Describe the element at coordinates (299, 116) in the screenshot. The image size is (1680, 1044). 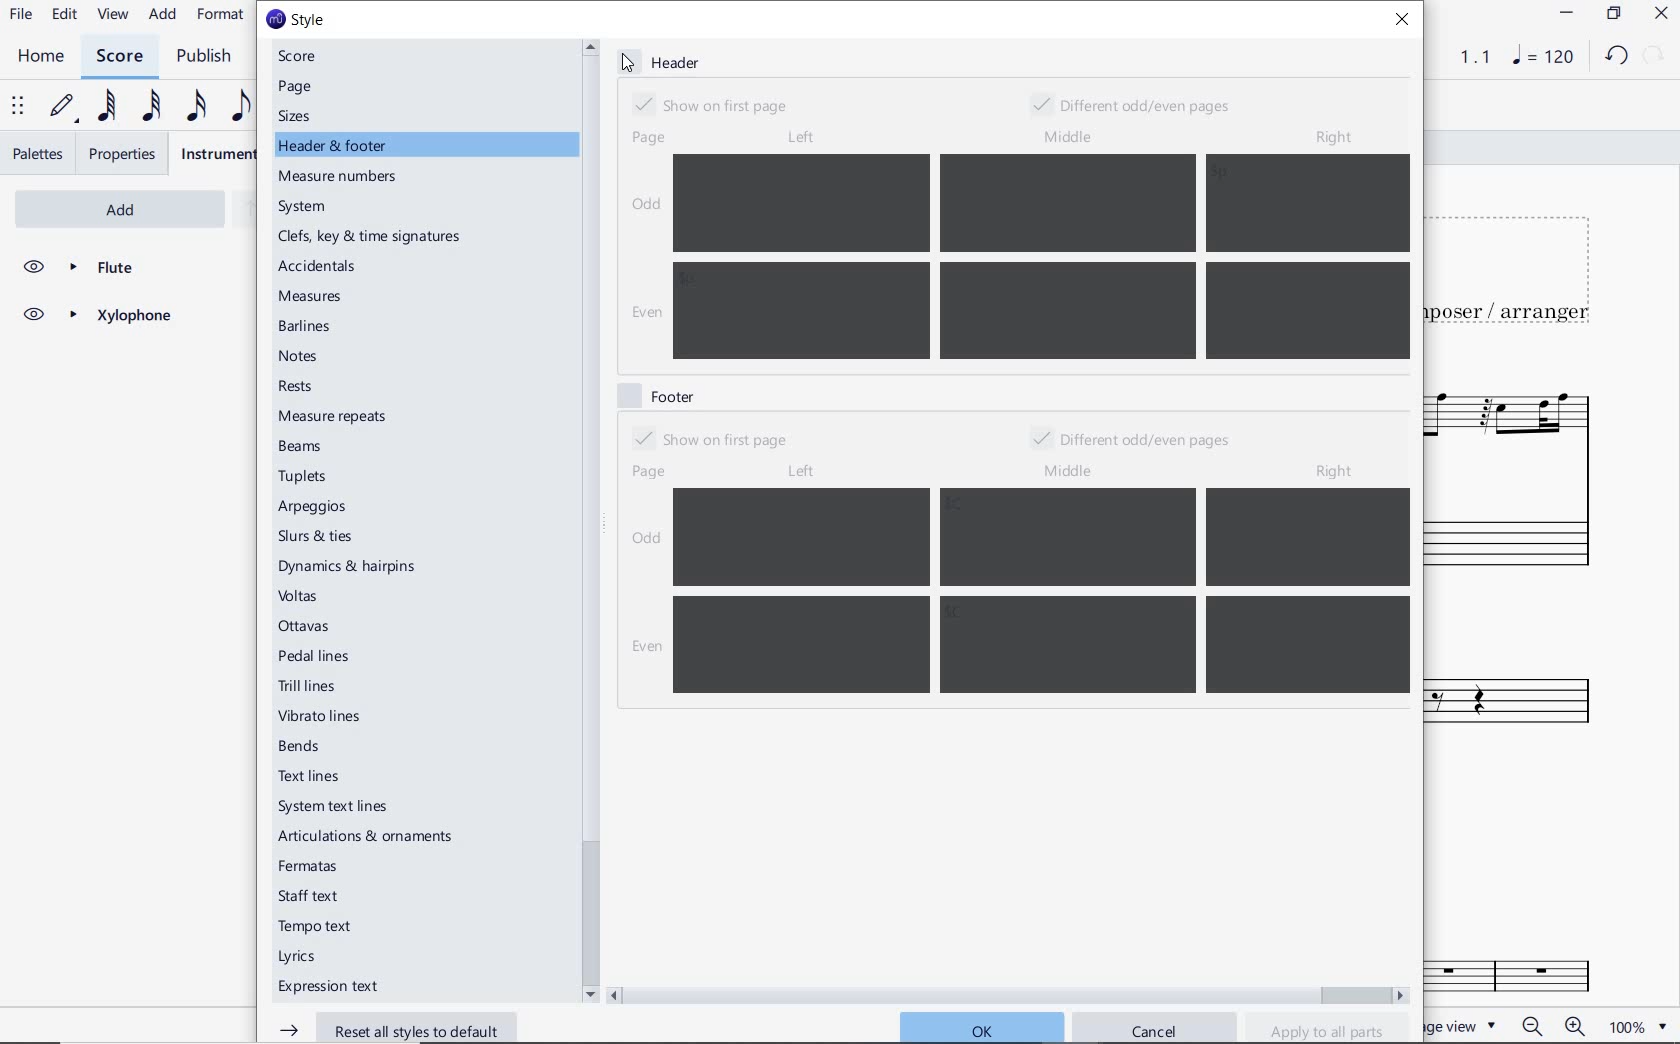
I see `sizes` at that location.